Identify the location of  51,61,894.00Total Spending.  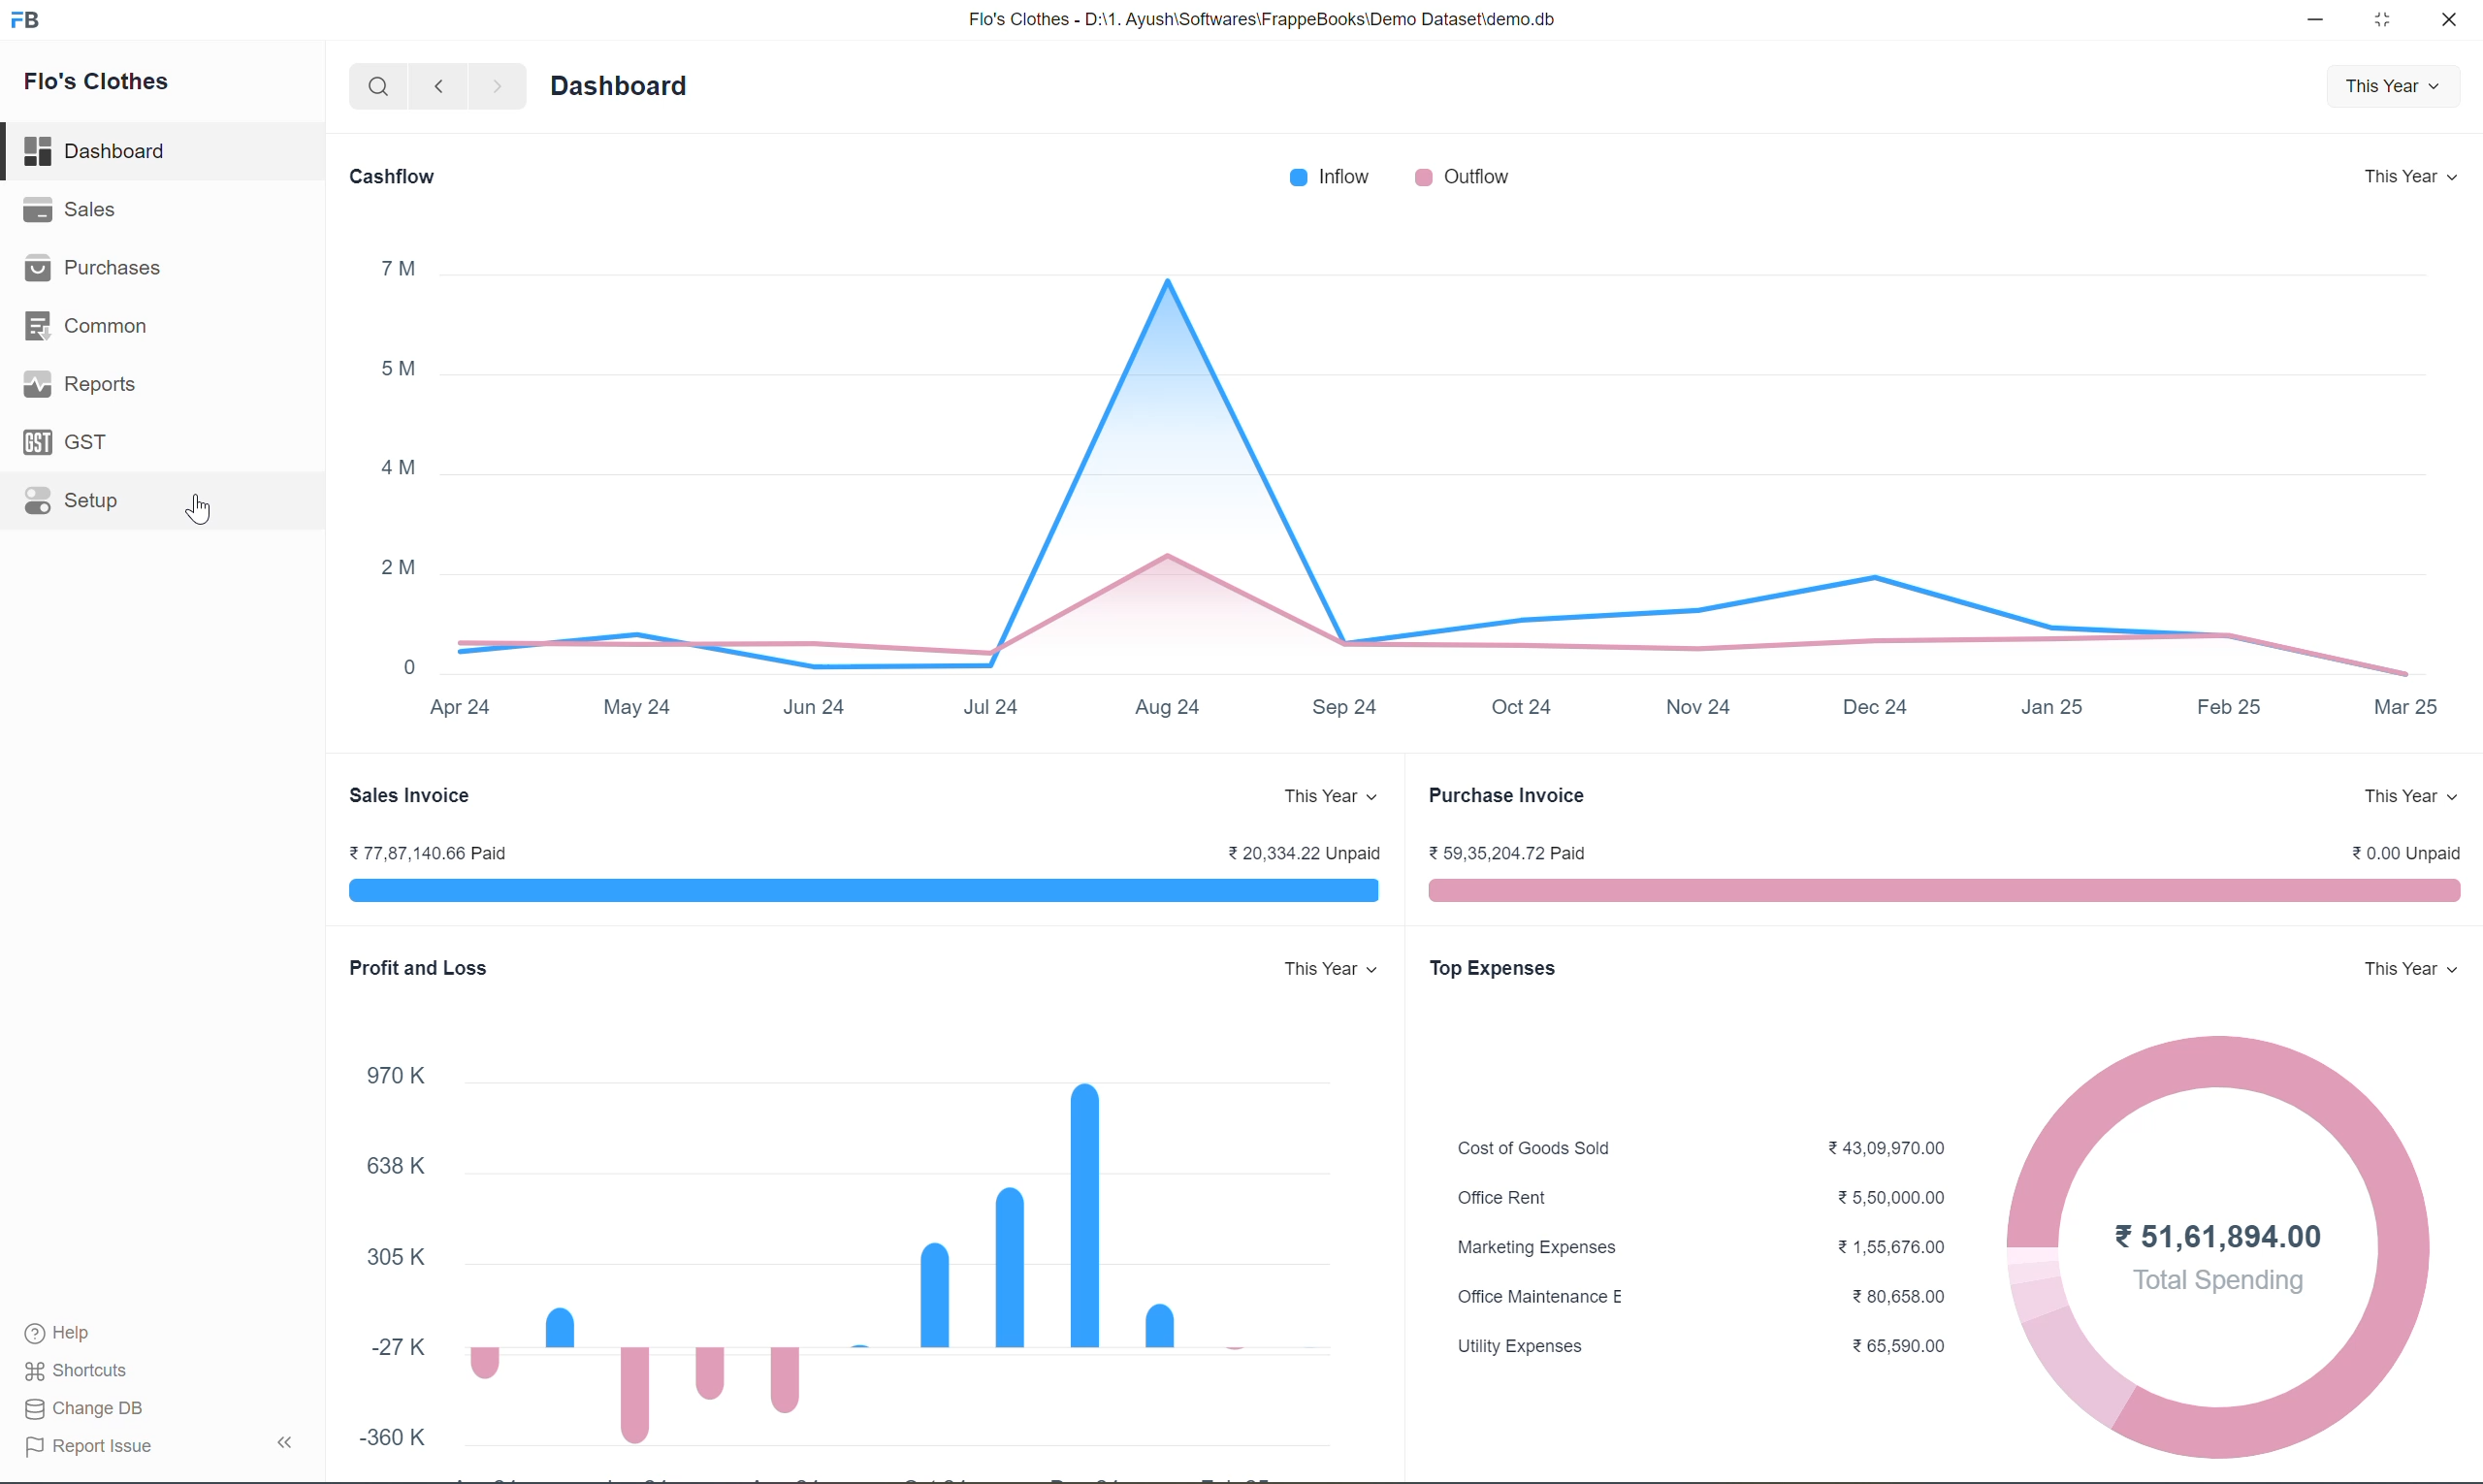
(2223, 1257).